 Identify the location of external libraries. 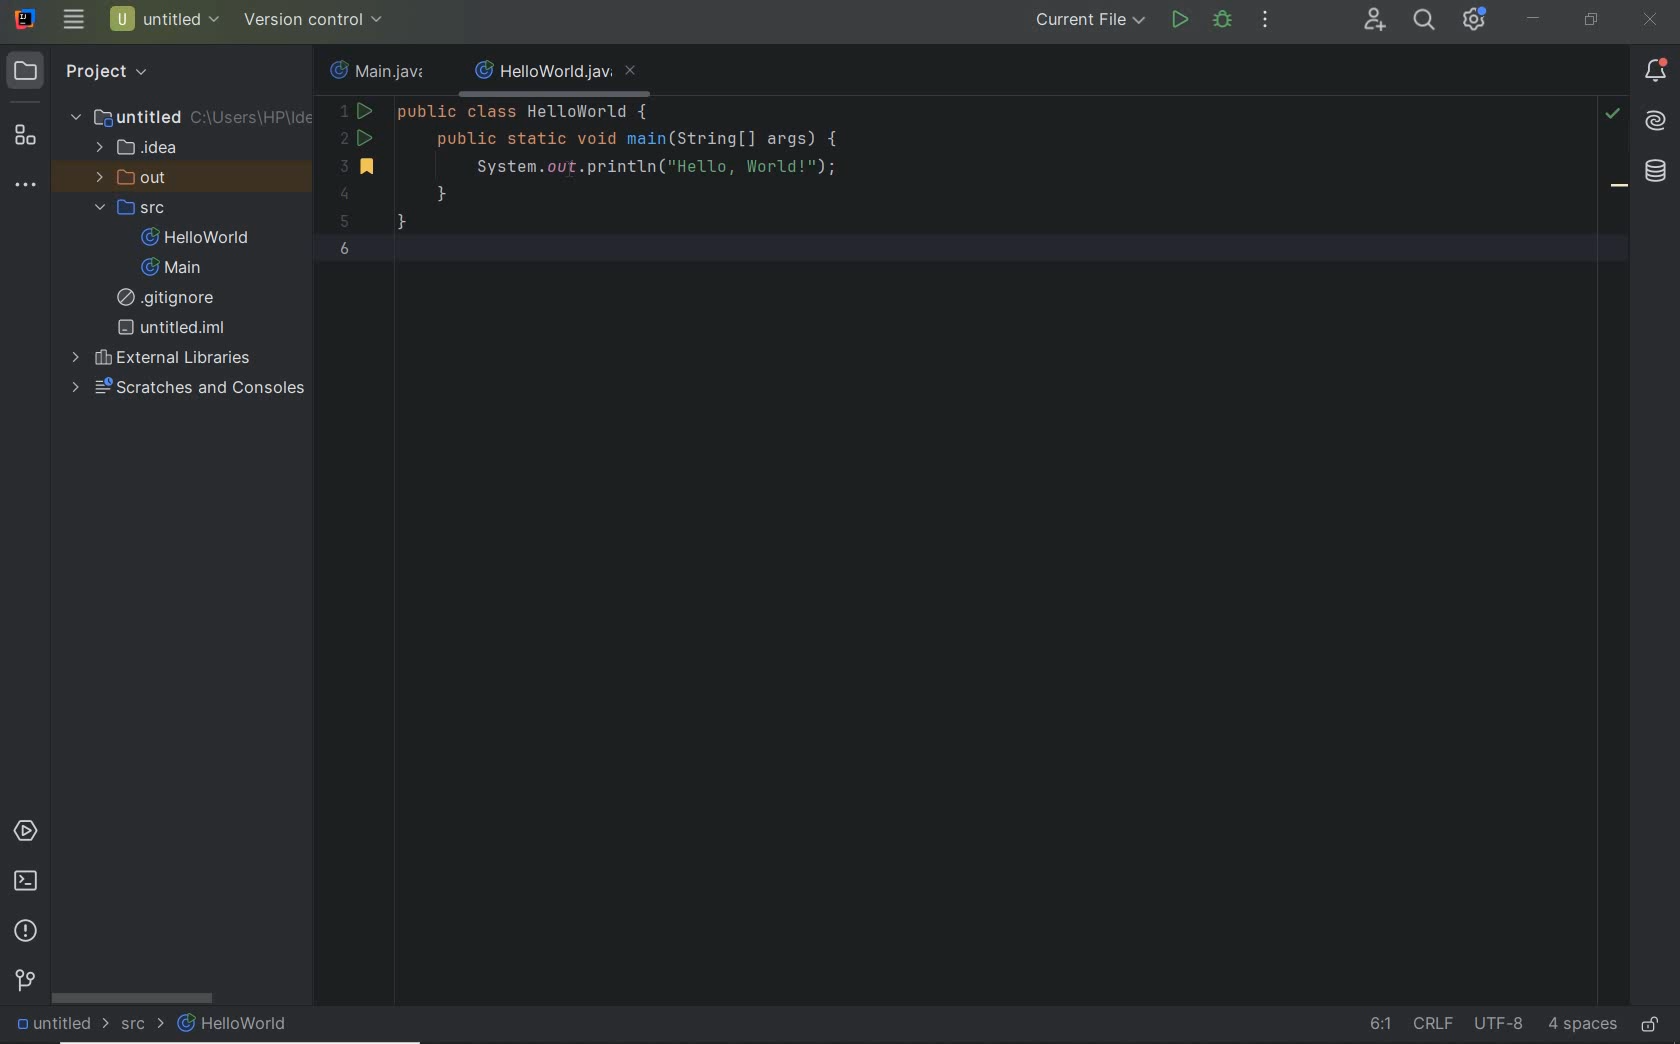
(163, 356).